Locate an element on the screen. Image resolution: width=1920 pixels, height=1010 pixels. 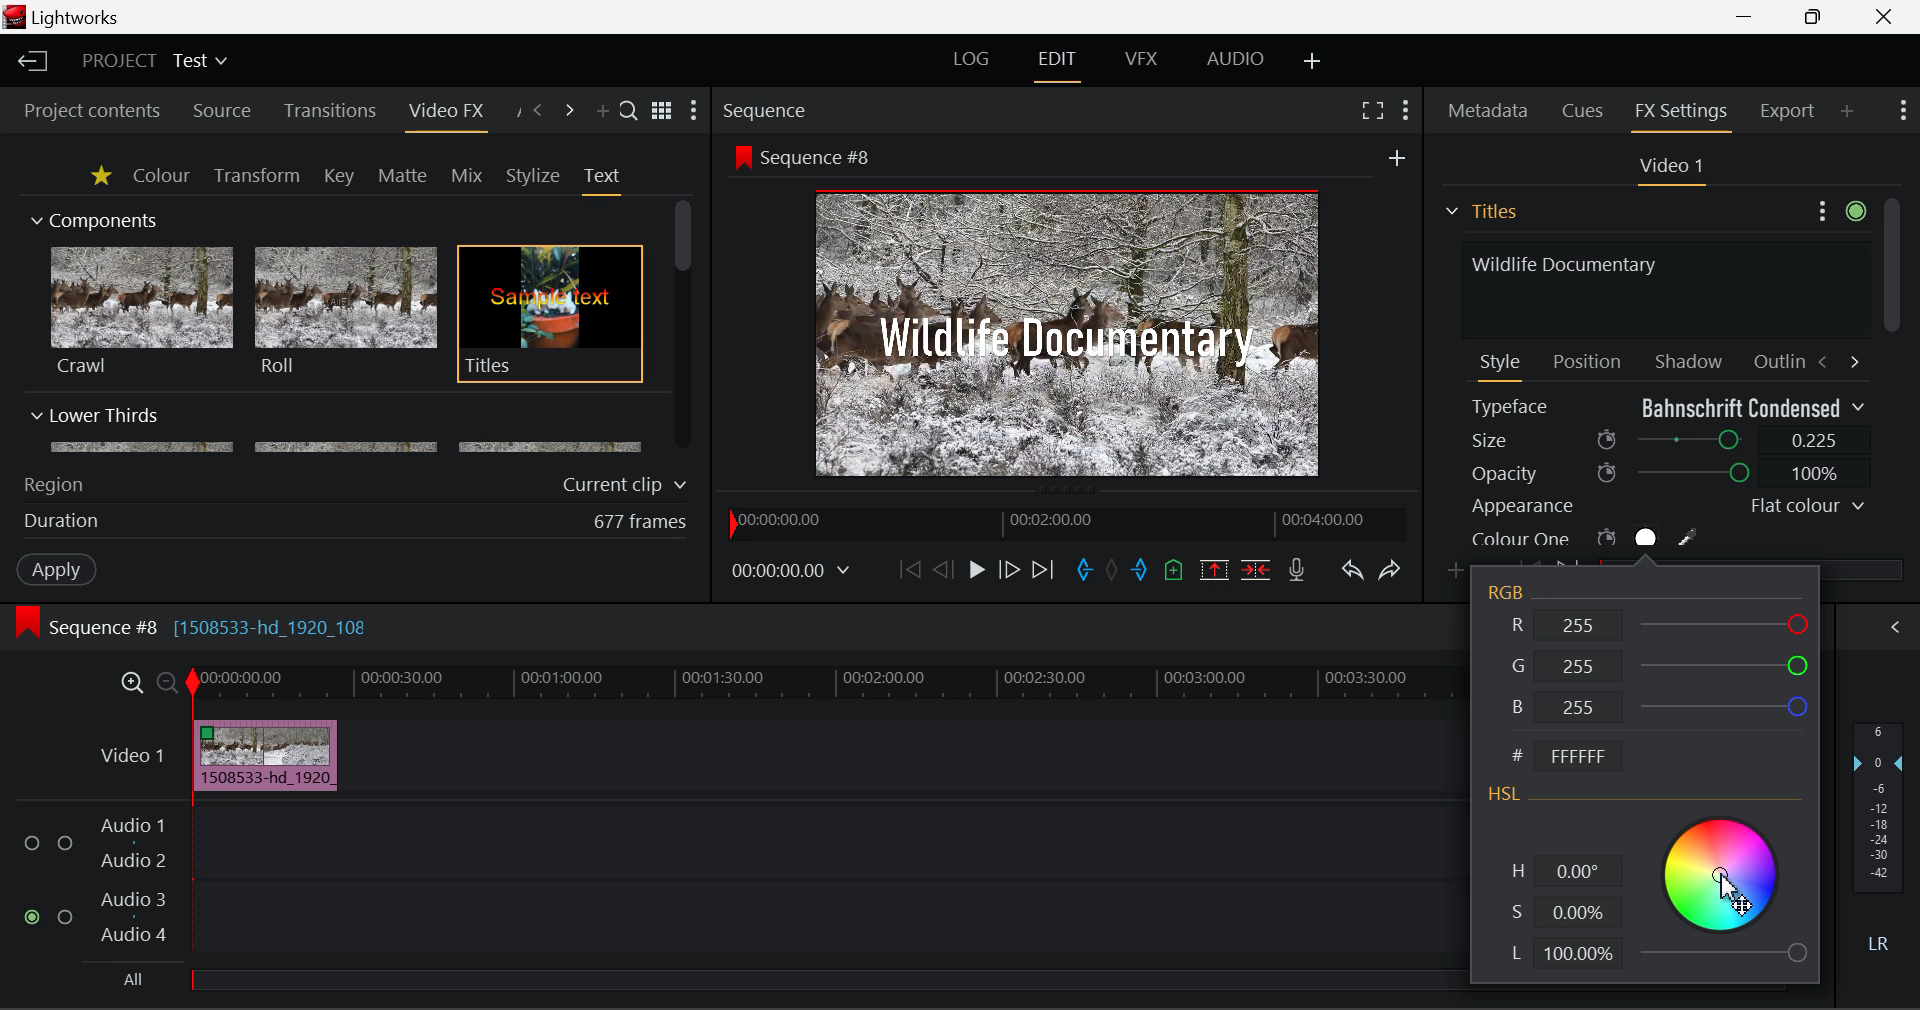
Sequence #8 [1508533-hd_1920_108 is located at coordinates (212, 627).